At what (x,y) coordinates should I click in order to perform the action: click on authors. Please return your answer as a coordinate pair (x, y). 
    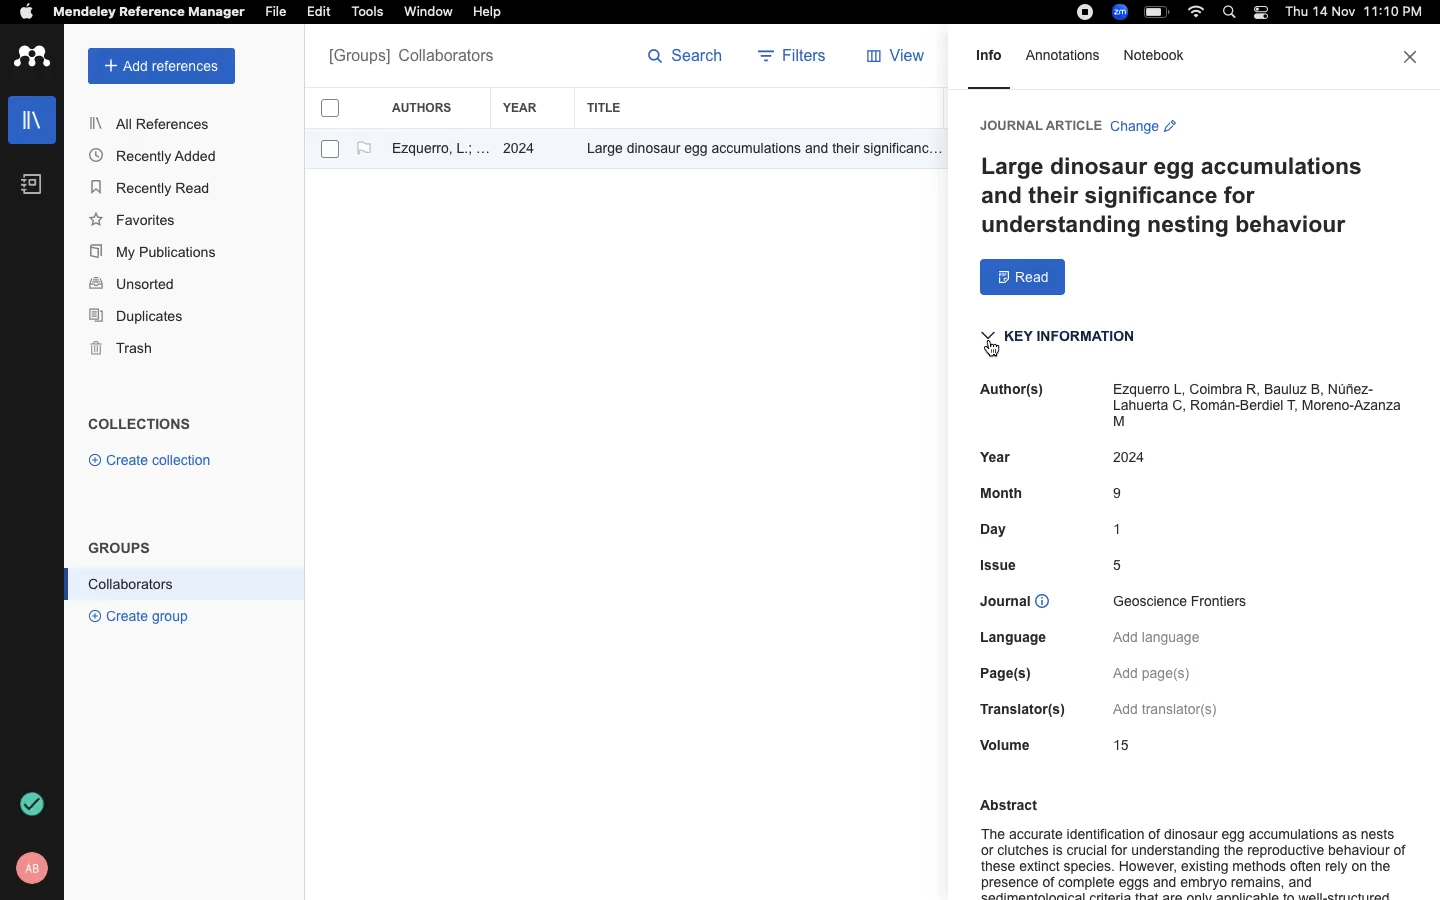
    Looking at the image, I should click on (433, 107).